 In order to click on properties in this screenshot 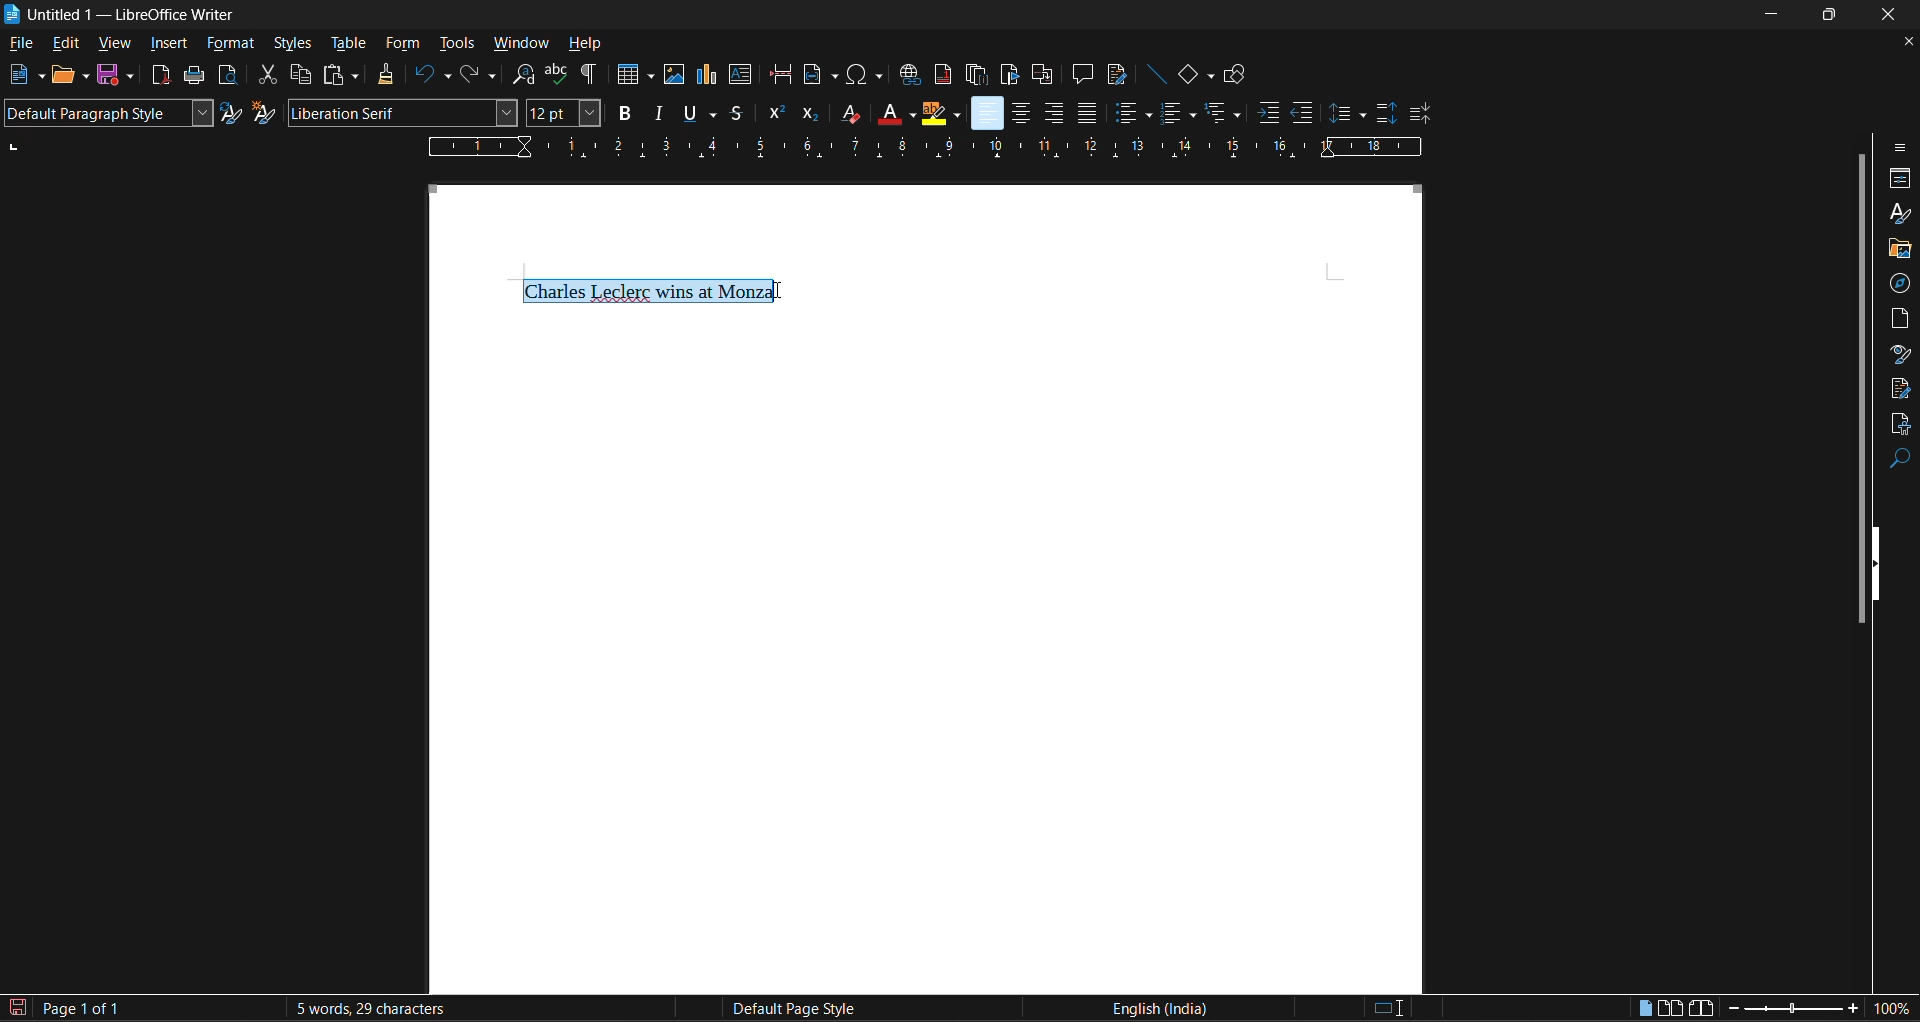, I will do `click(1900, 177)`.